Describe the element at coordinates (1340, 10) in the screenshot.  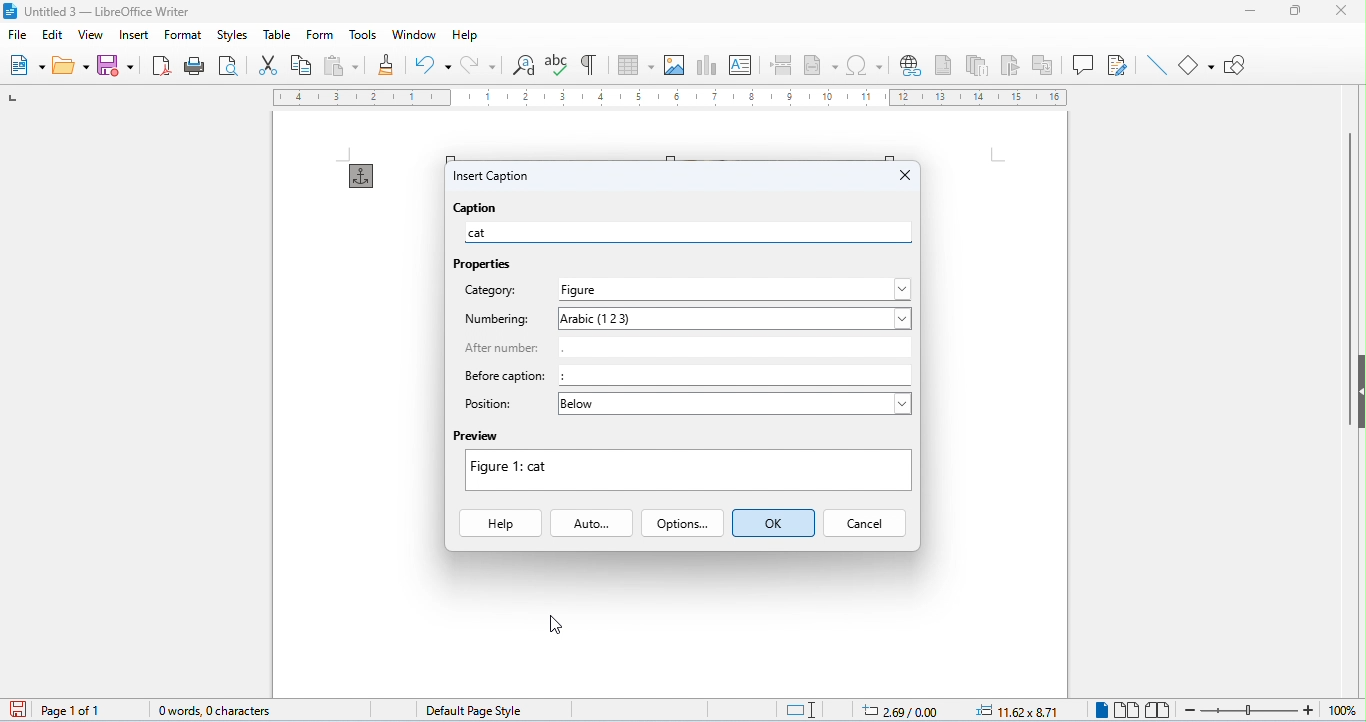
I see `close` at that location.